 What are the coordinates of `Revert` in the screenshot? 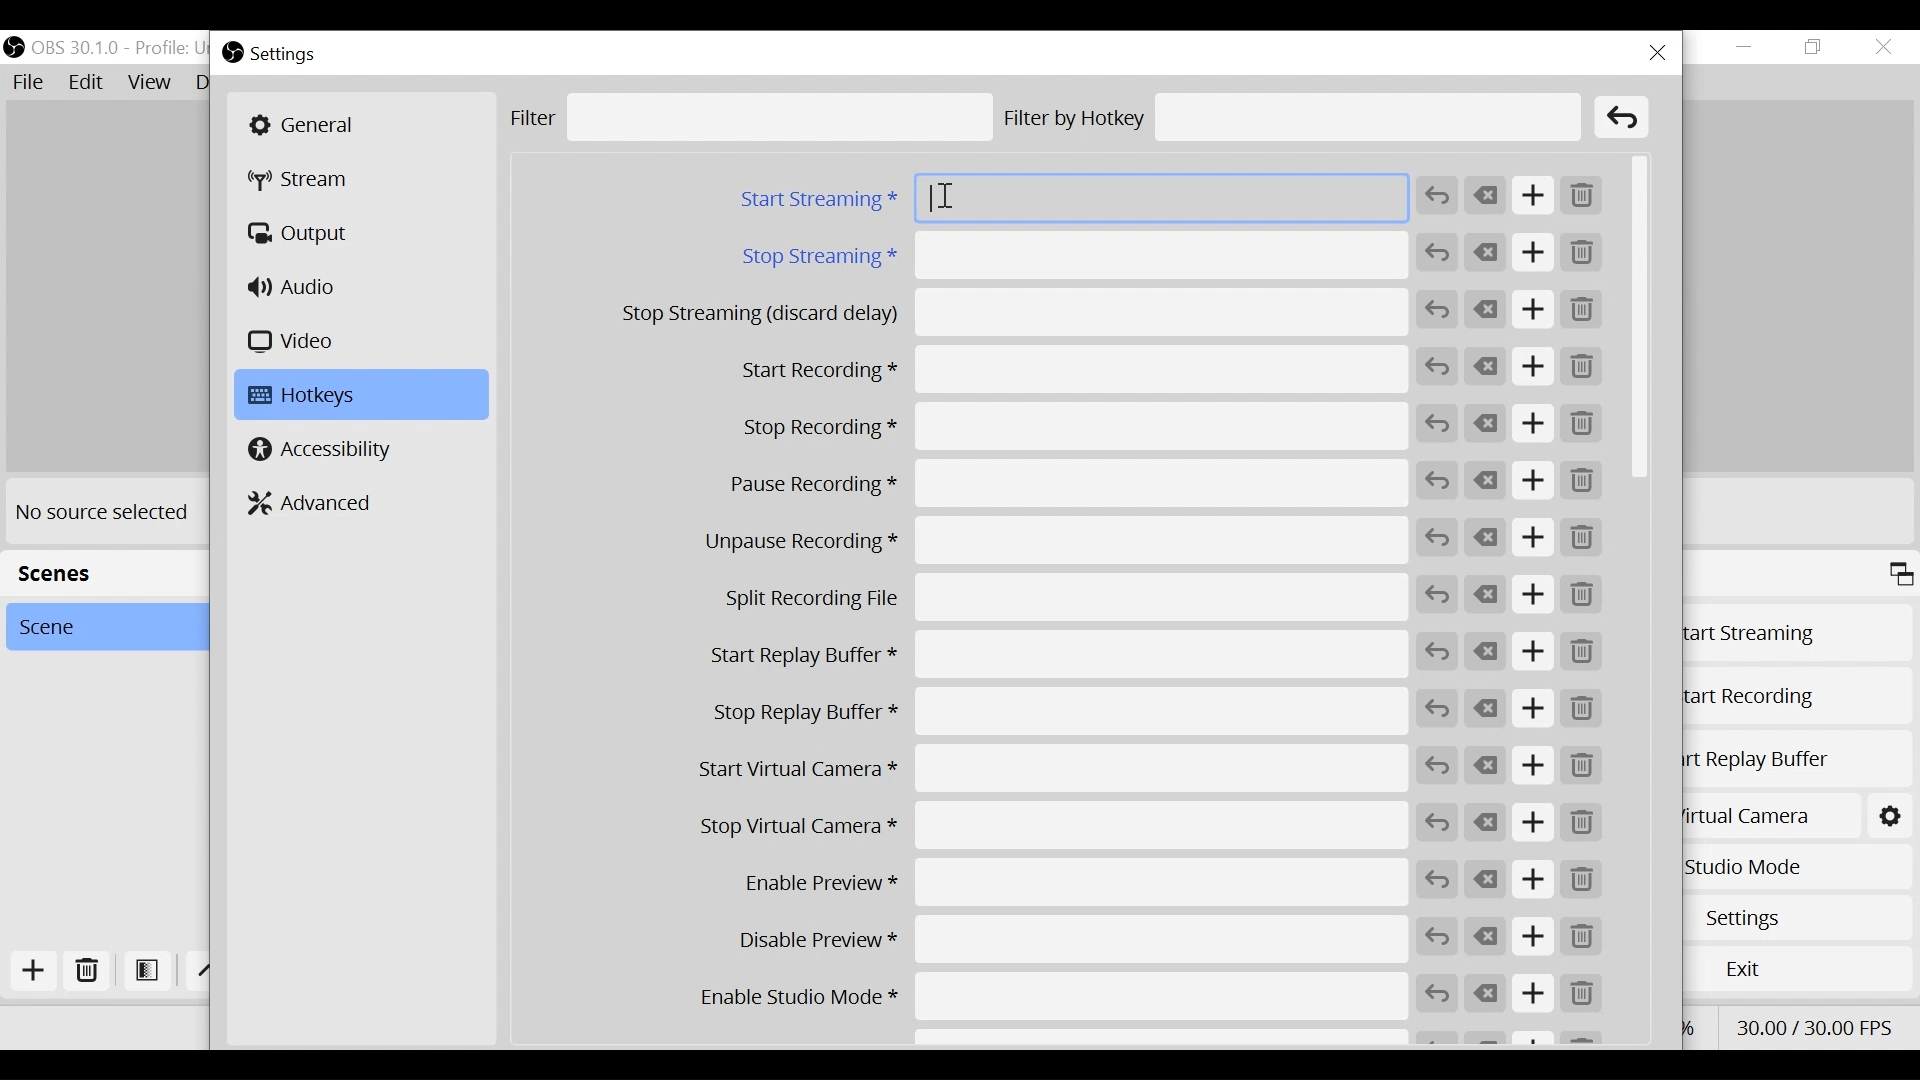 It's located at (1438, 253).